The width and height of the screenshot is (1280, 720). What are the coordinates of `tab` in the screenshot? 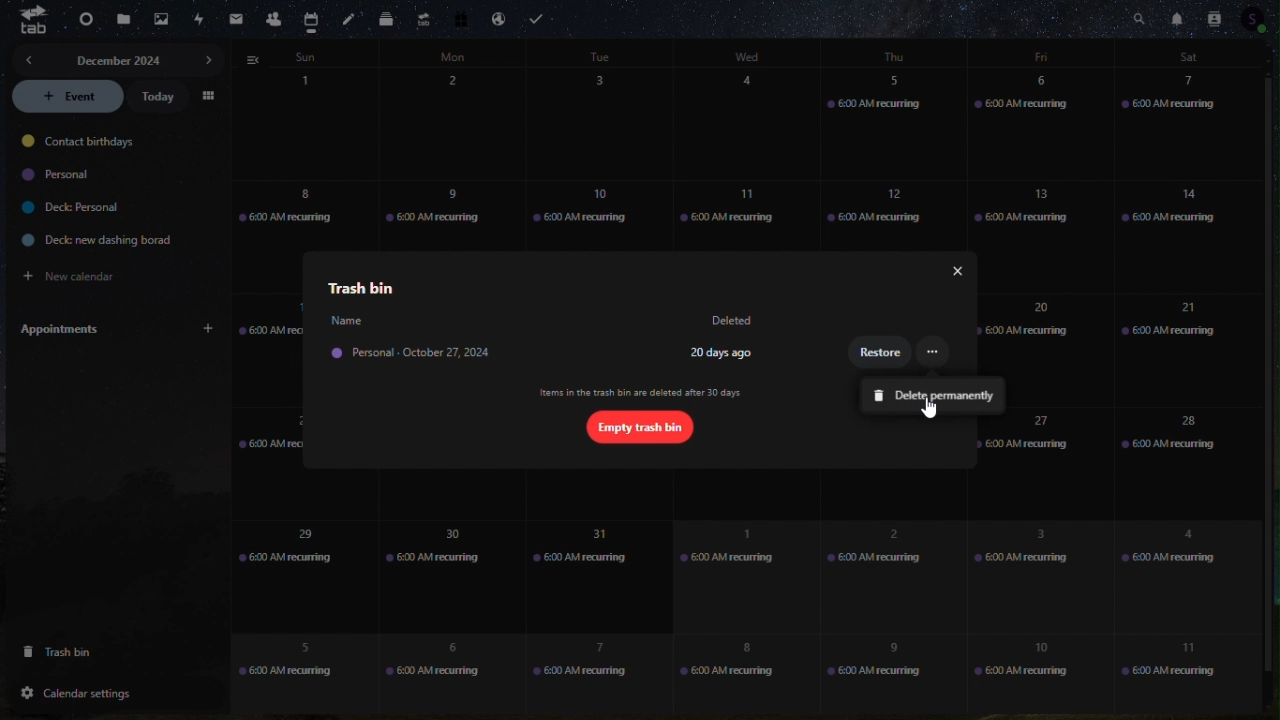 It's located at (33, 24).